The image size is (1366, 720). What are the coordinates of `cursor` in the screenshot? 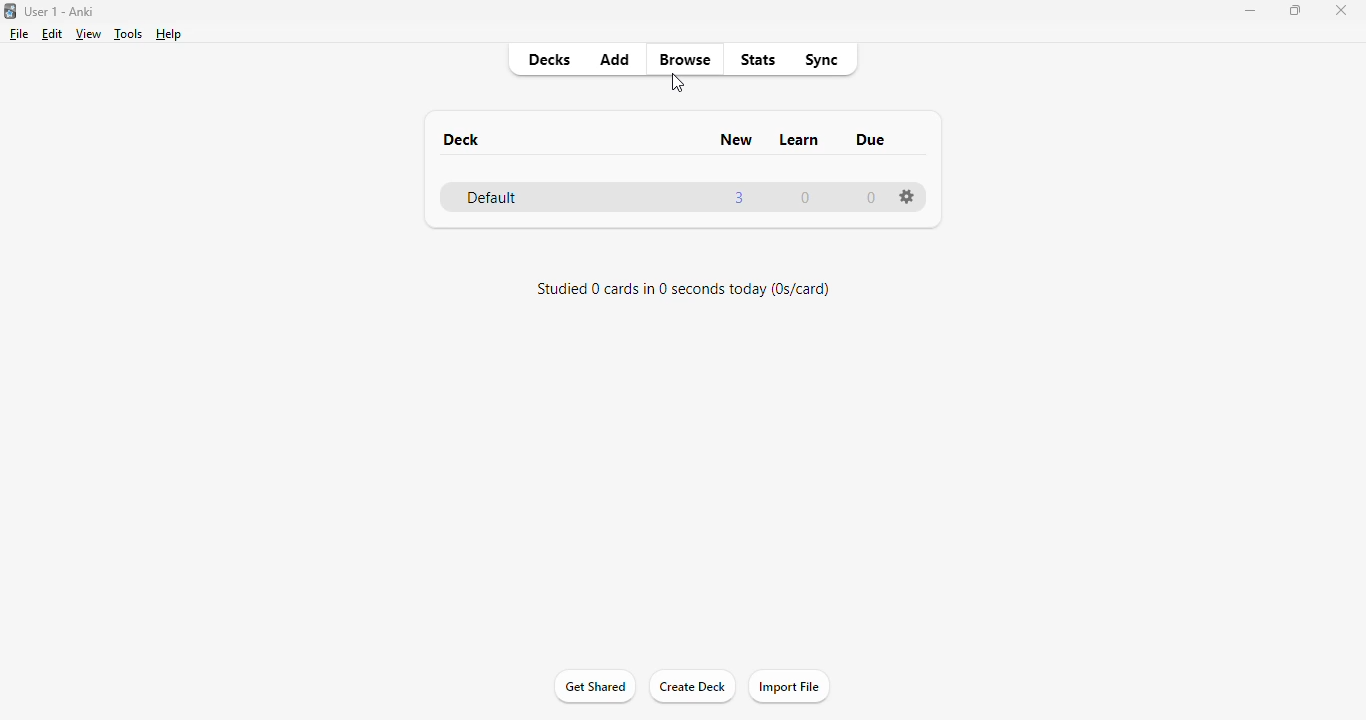 It's located at (677, 82).